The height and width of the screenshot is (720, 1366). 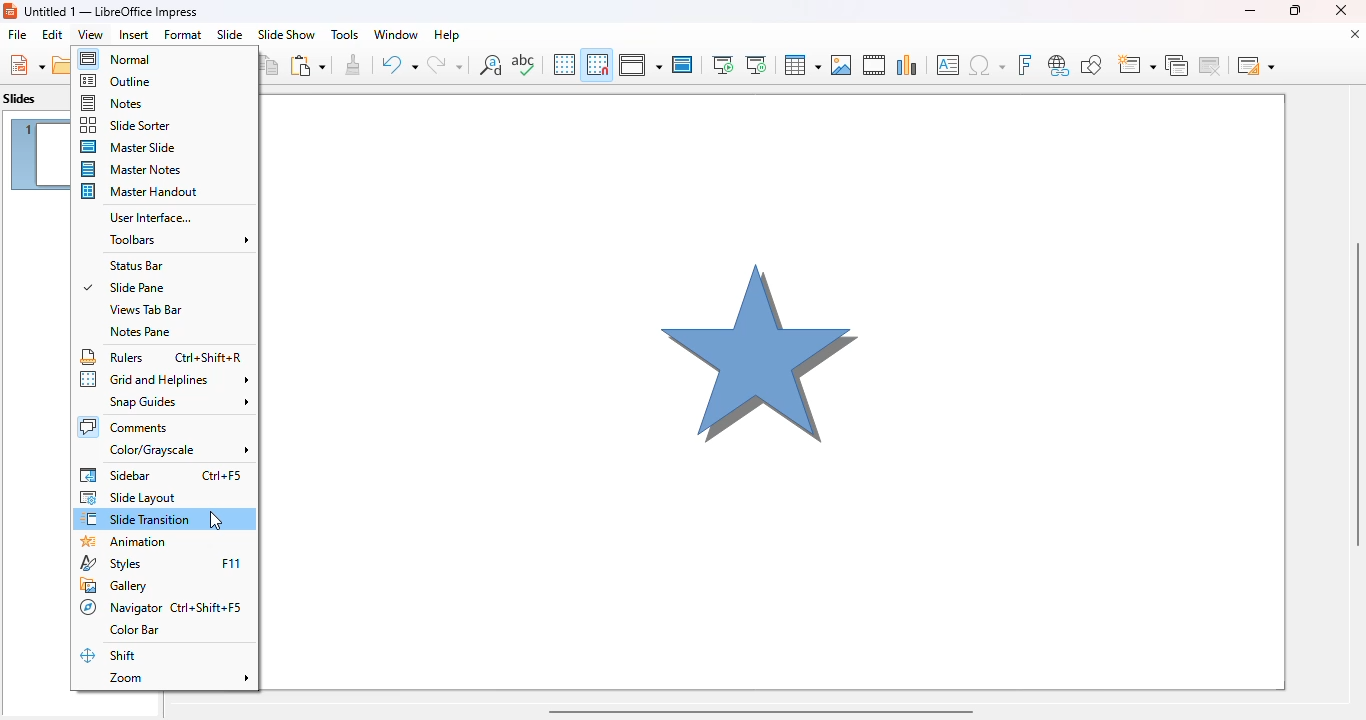 What do you see at coordinates (215, 521) in the screenshot?
I see `cursor` at bounding box center [215, 521].